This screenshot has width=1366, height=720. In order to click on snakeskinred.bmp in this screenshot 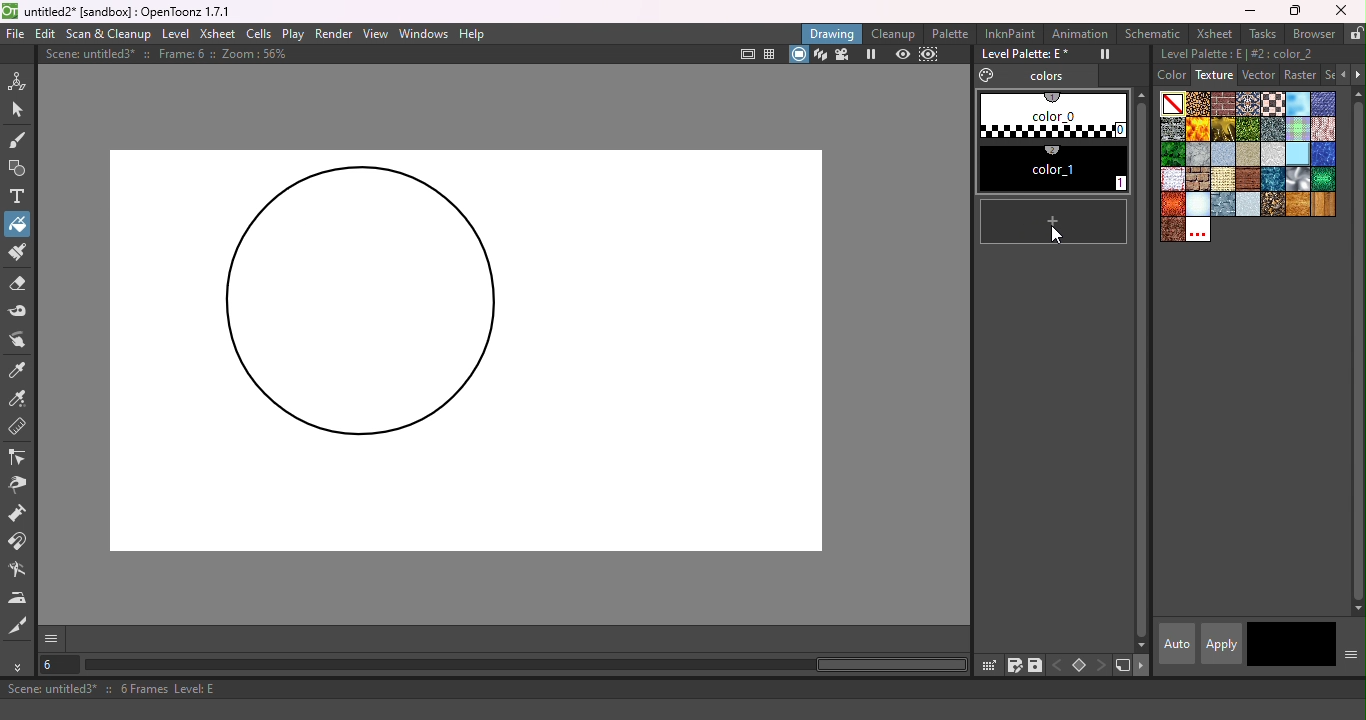, I will do `click(1172, 205)`.